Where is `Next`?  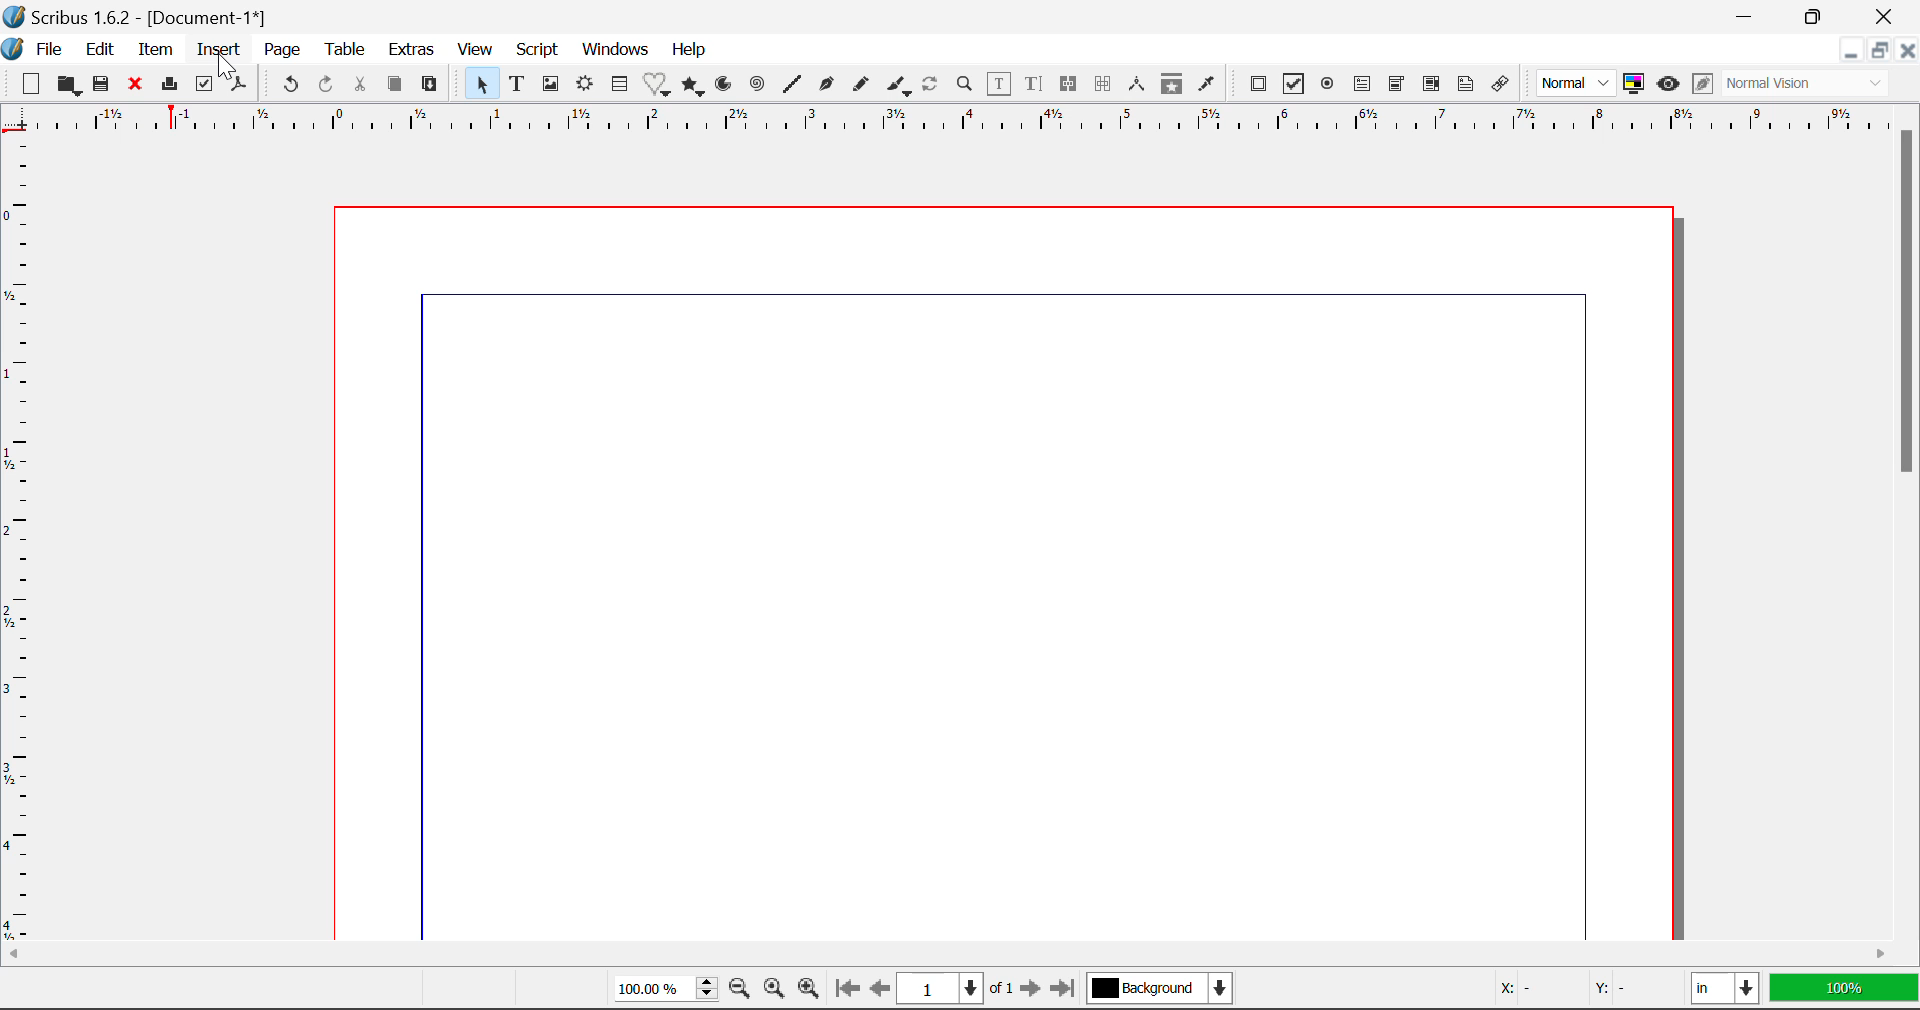
Next is located at coordinates (1032, 990).